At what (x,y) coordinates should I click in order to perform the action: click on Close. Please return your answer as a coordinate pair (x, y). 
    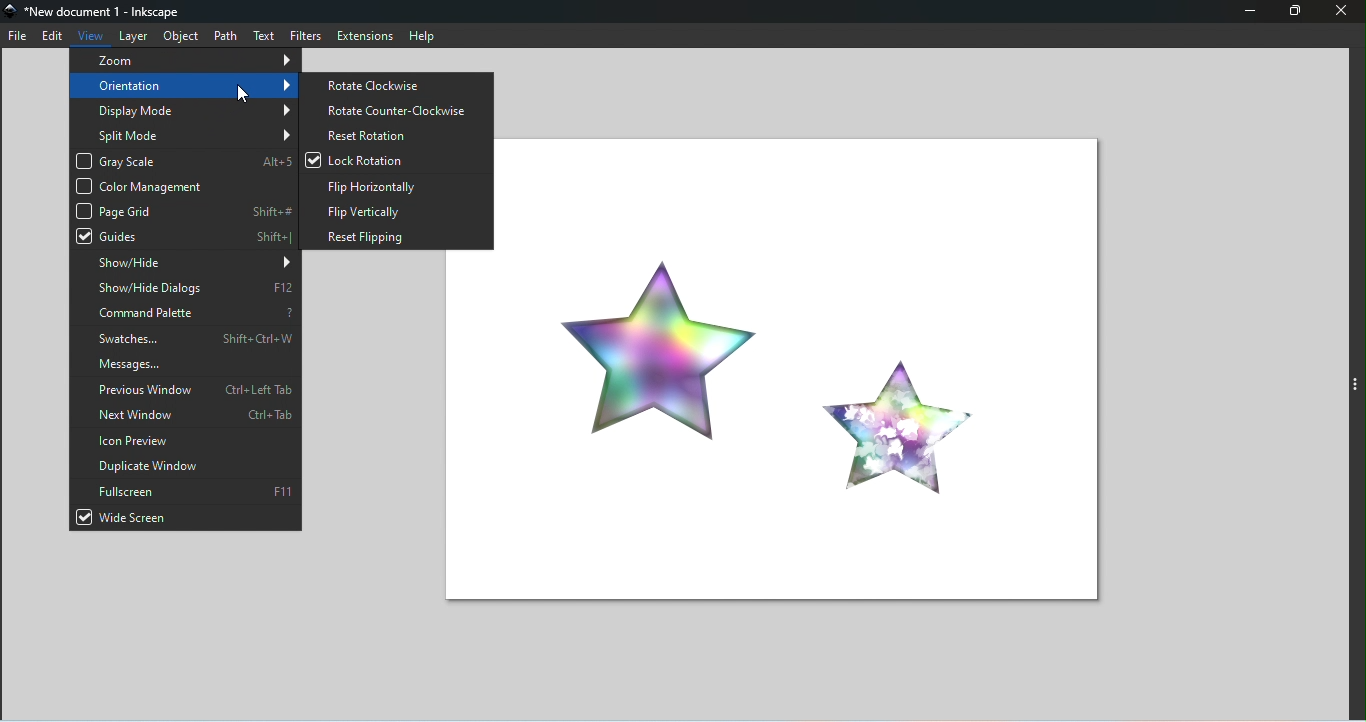
    Looking at the image, I should click on (1342, 14).